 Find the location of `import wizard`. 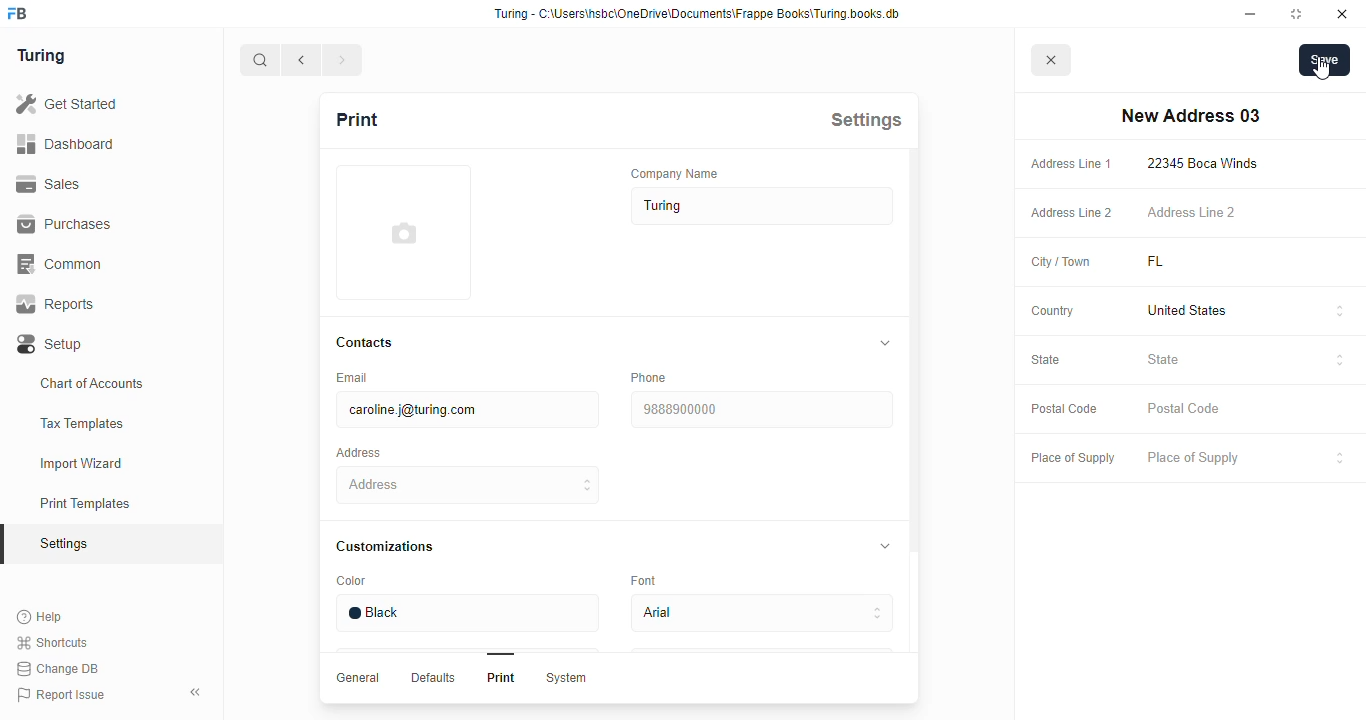

import wizard is located at coordinates (82, 464).